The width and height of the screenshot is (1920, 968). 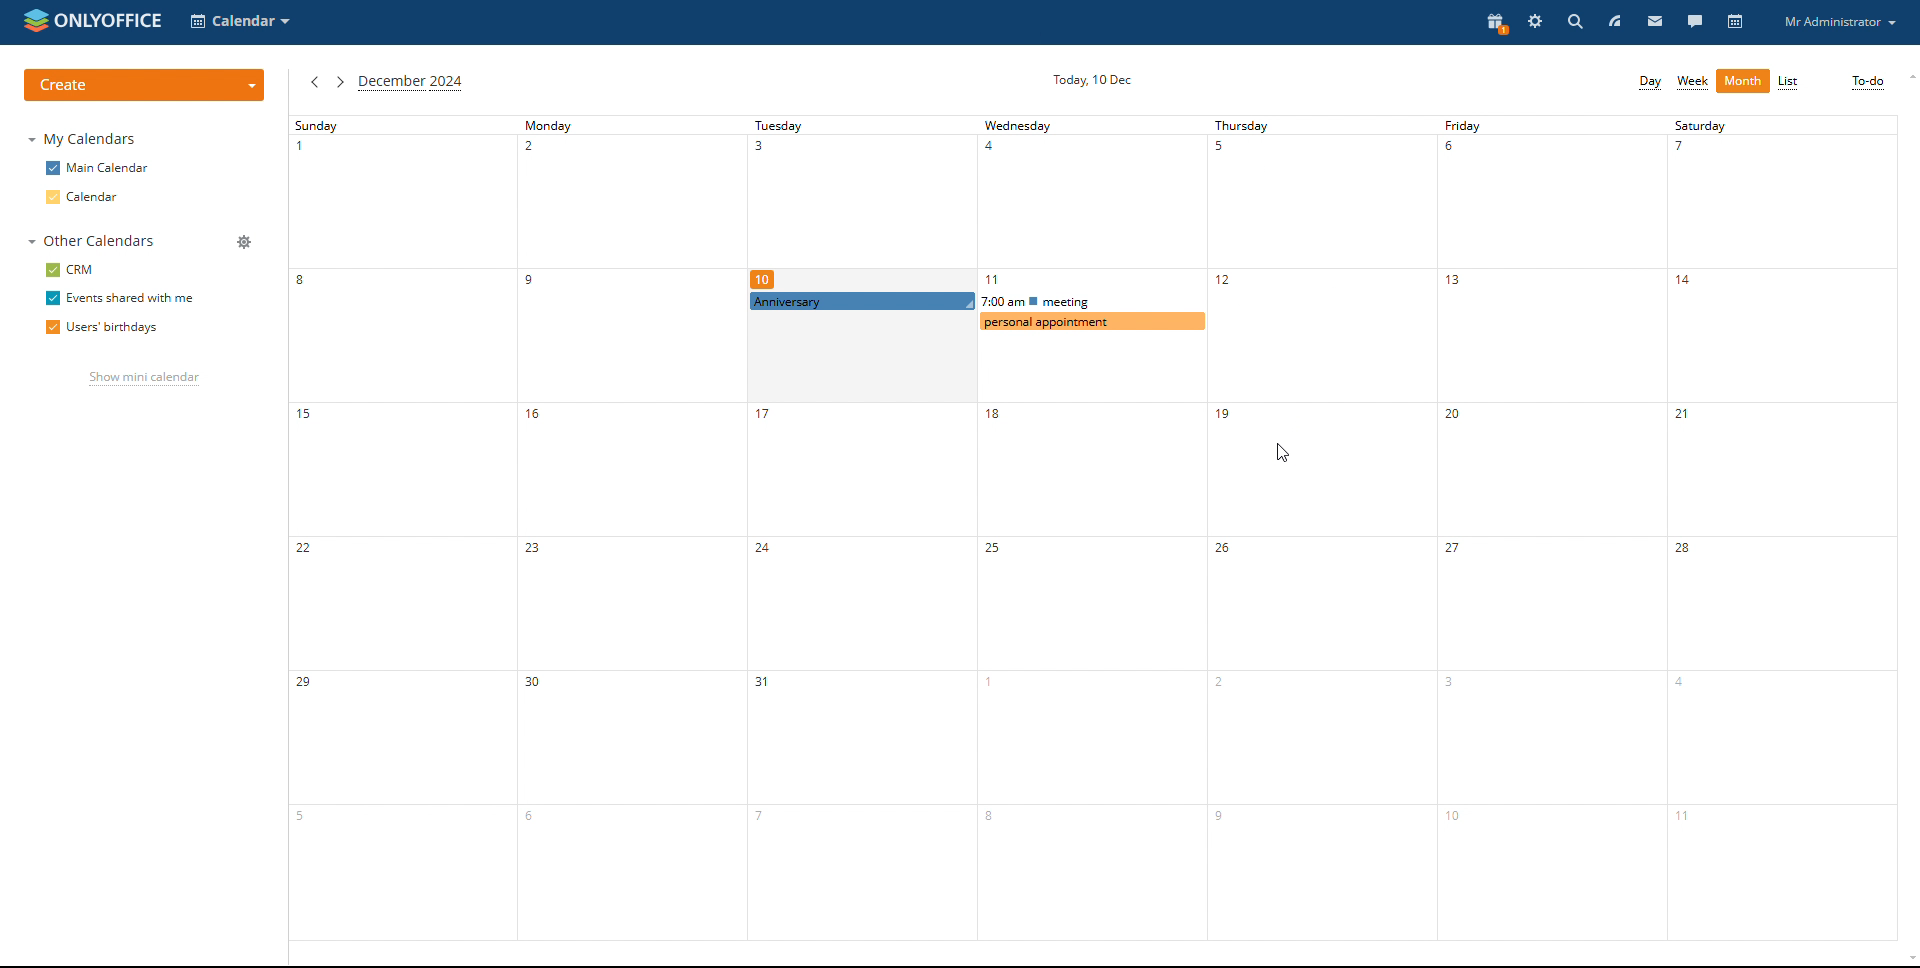 What do you see at coordinates (1655, 23) in the screenshot?
I see `mail` at bounding box center [1655, 23].